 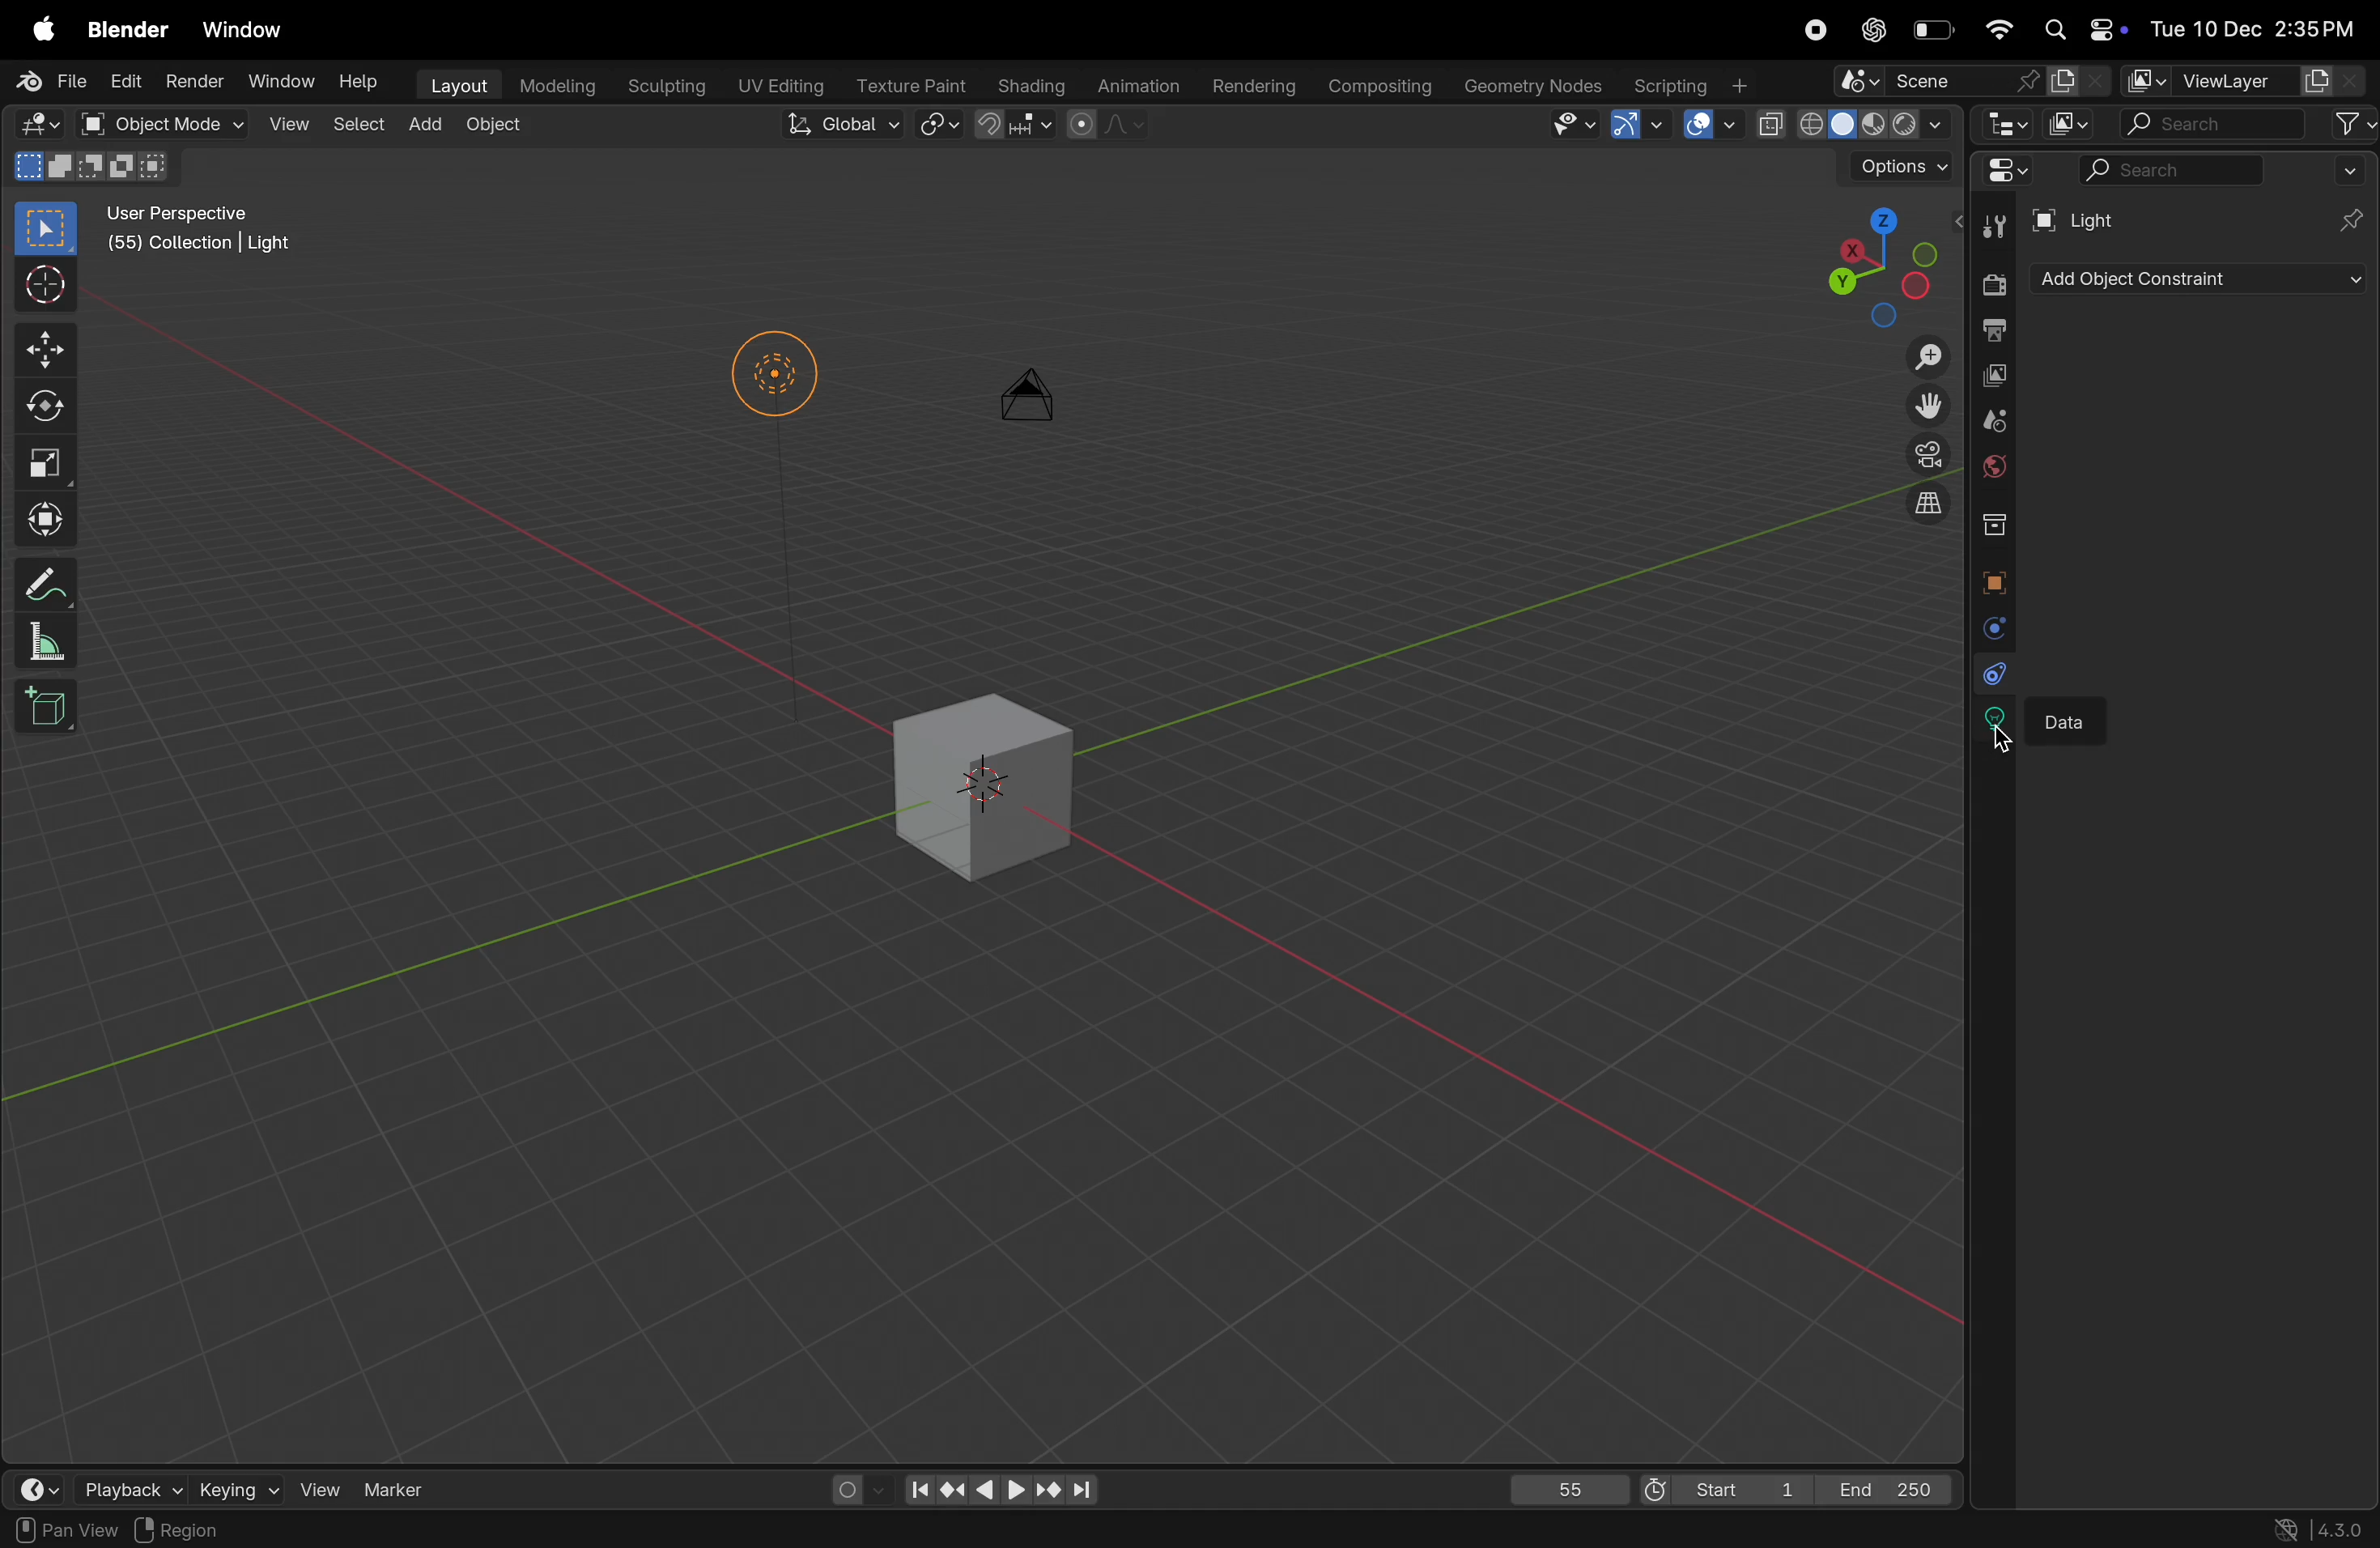 I want to click on modelling, so click(x=557, y=86).